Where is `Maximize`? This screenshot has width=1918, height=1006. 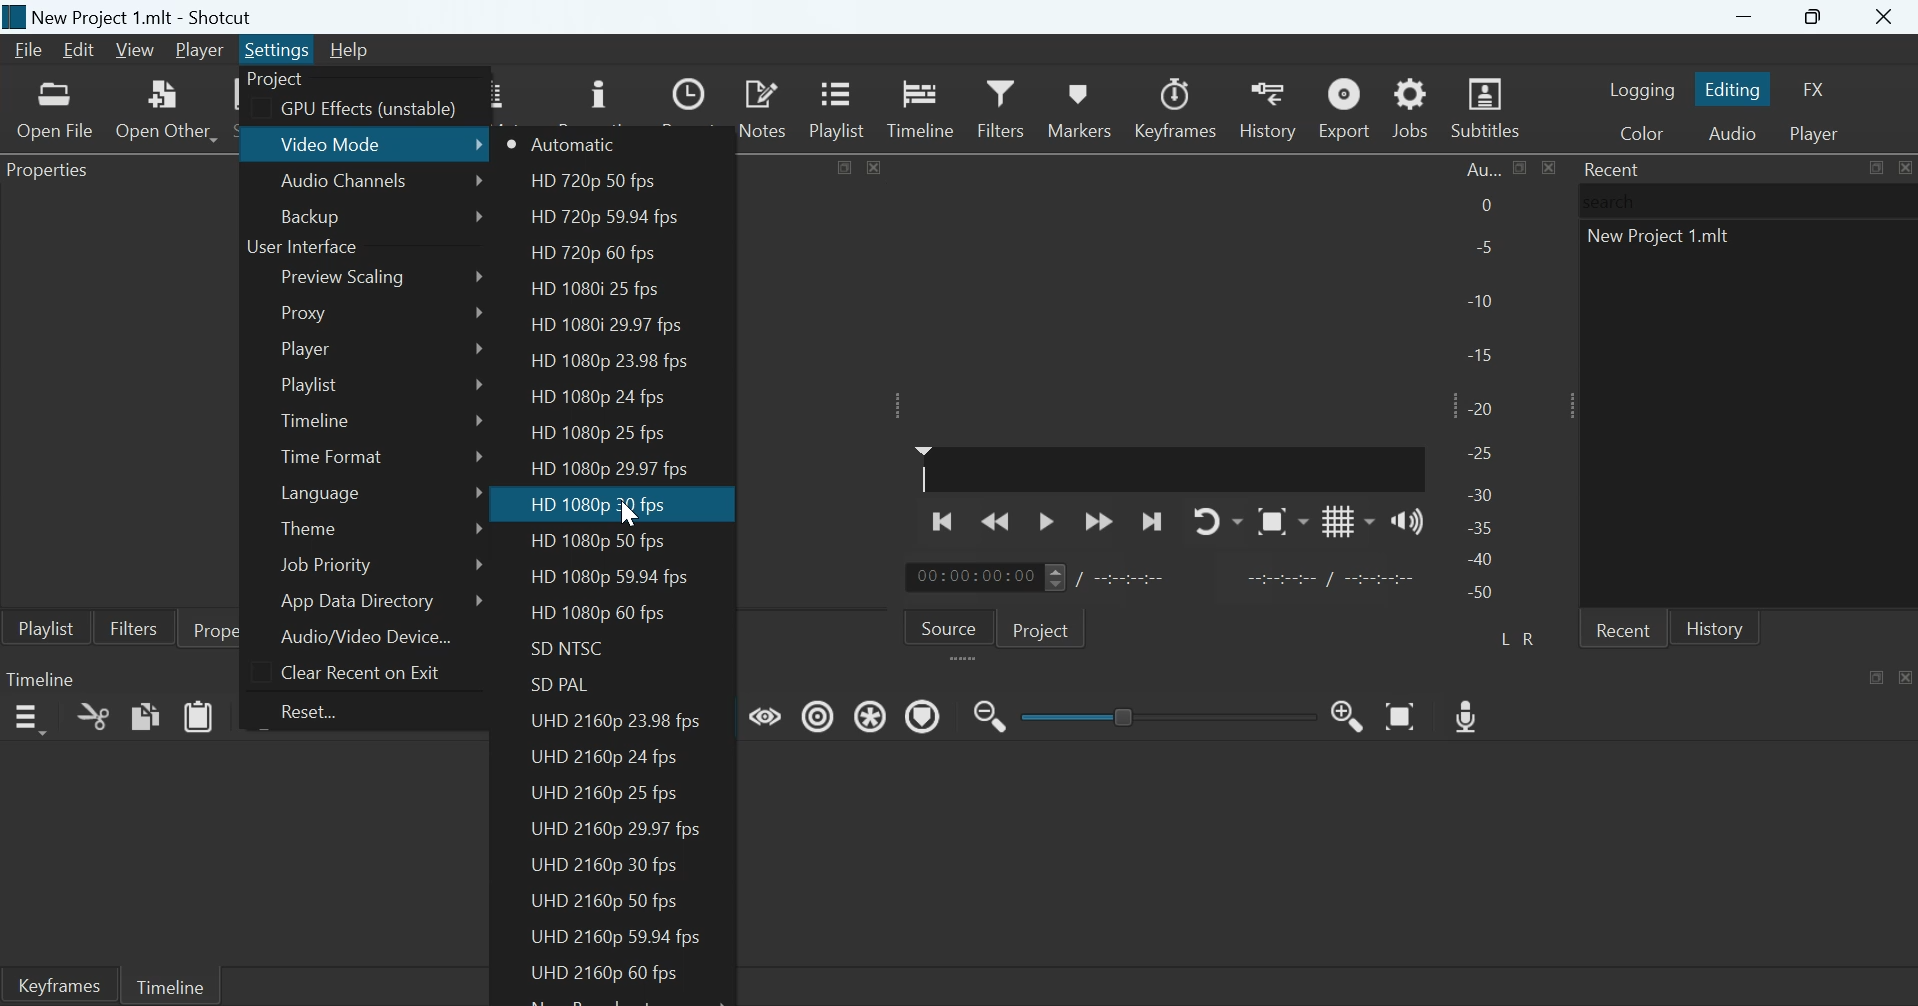
Maximize is located at coordinates (1816, 18).